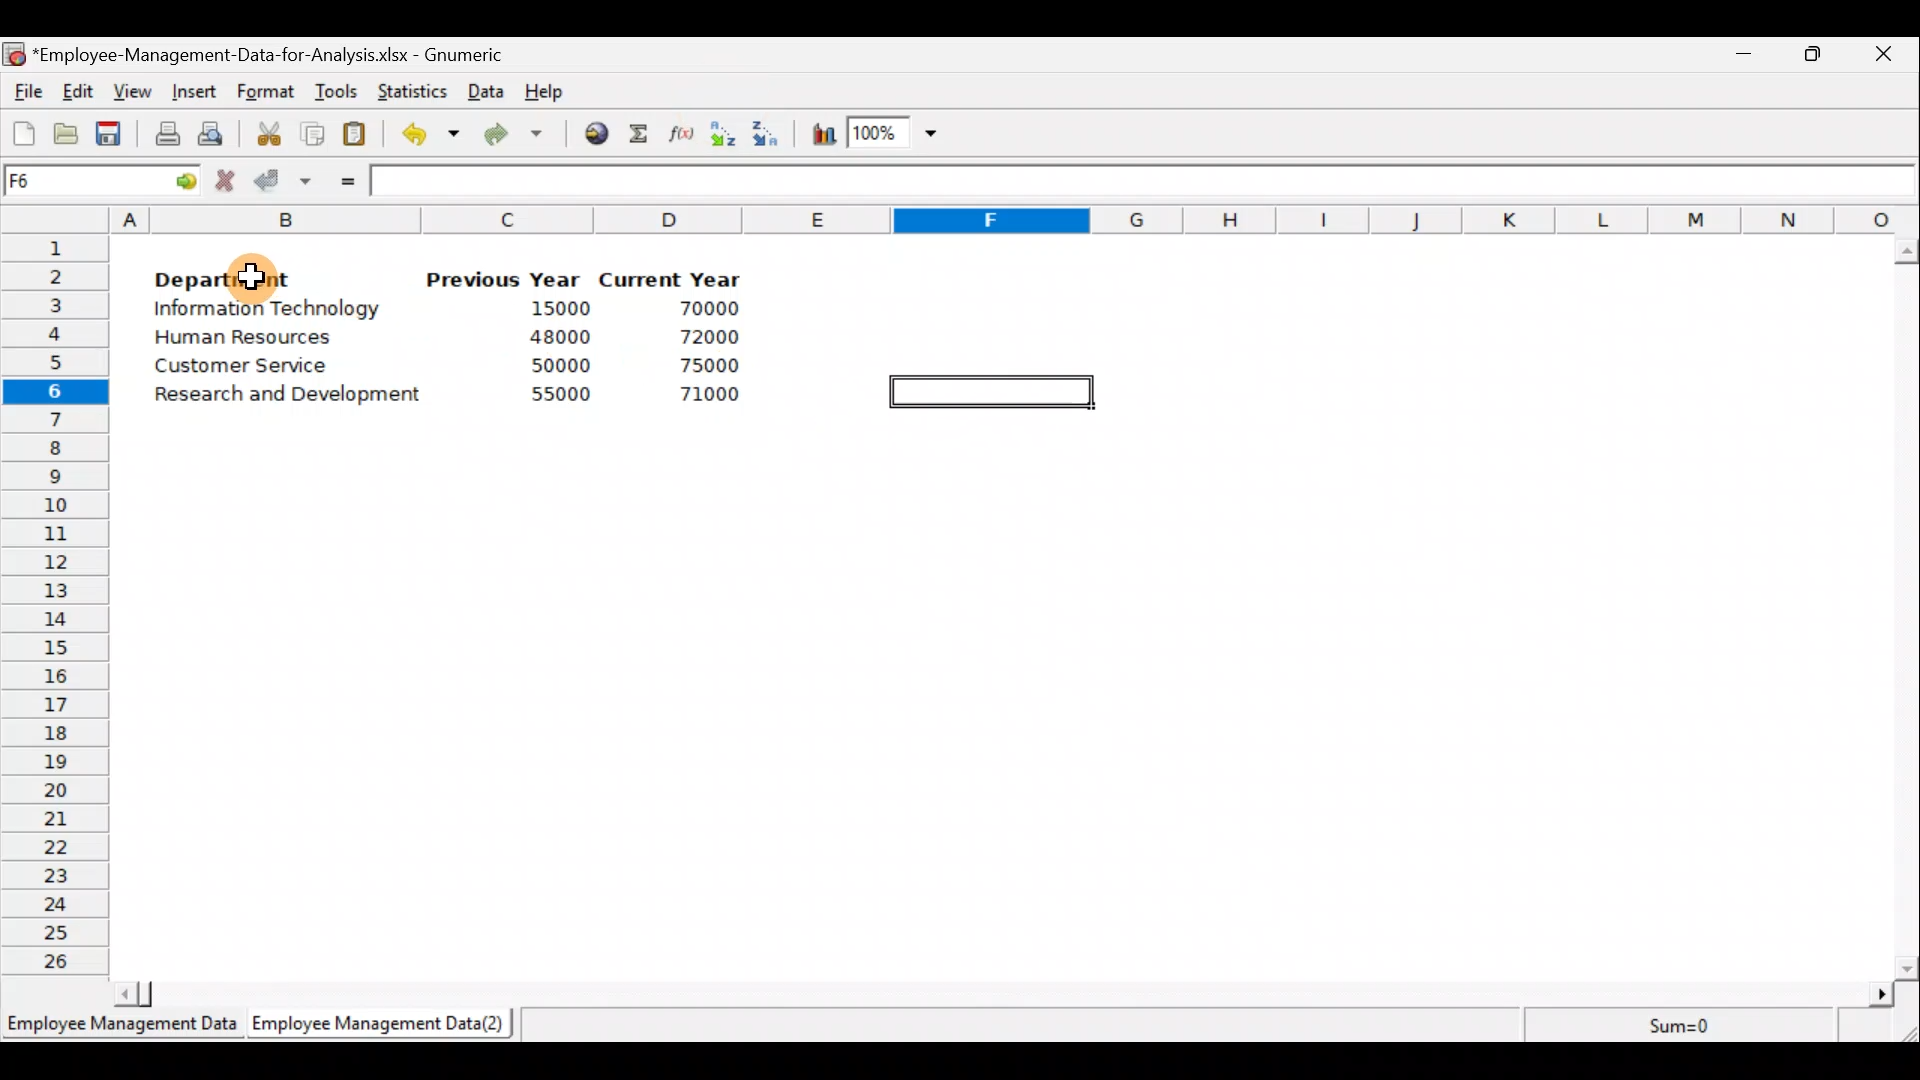 The width and height of the screenshot is (1920, 1080). What do you see at coordinates (997, 390) in the screenshot?
I see `Selected cell` at bounding box center [997, 390].